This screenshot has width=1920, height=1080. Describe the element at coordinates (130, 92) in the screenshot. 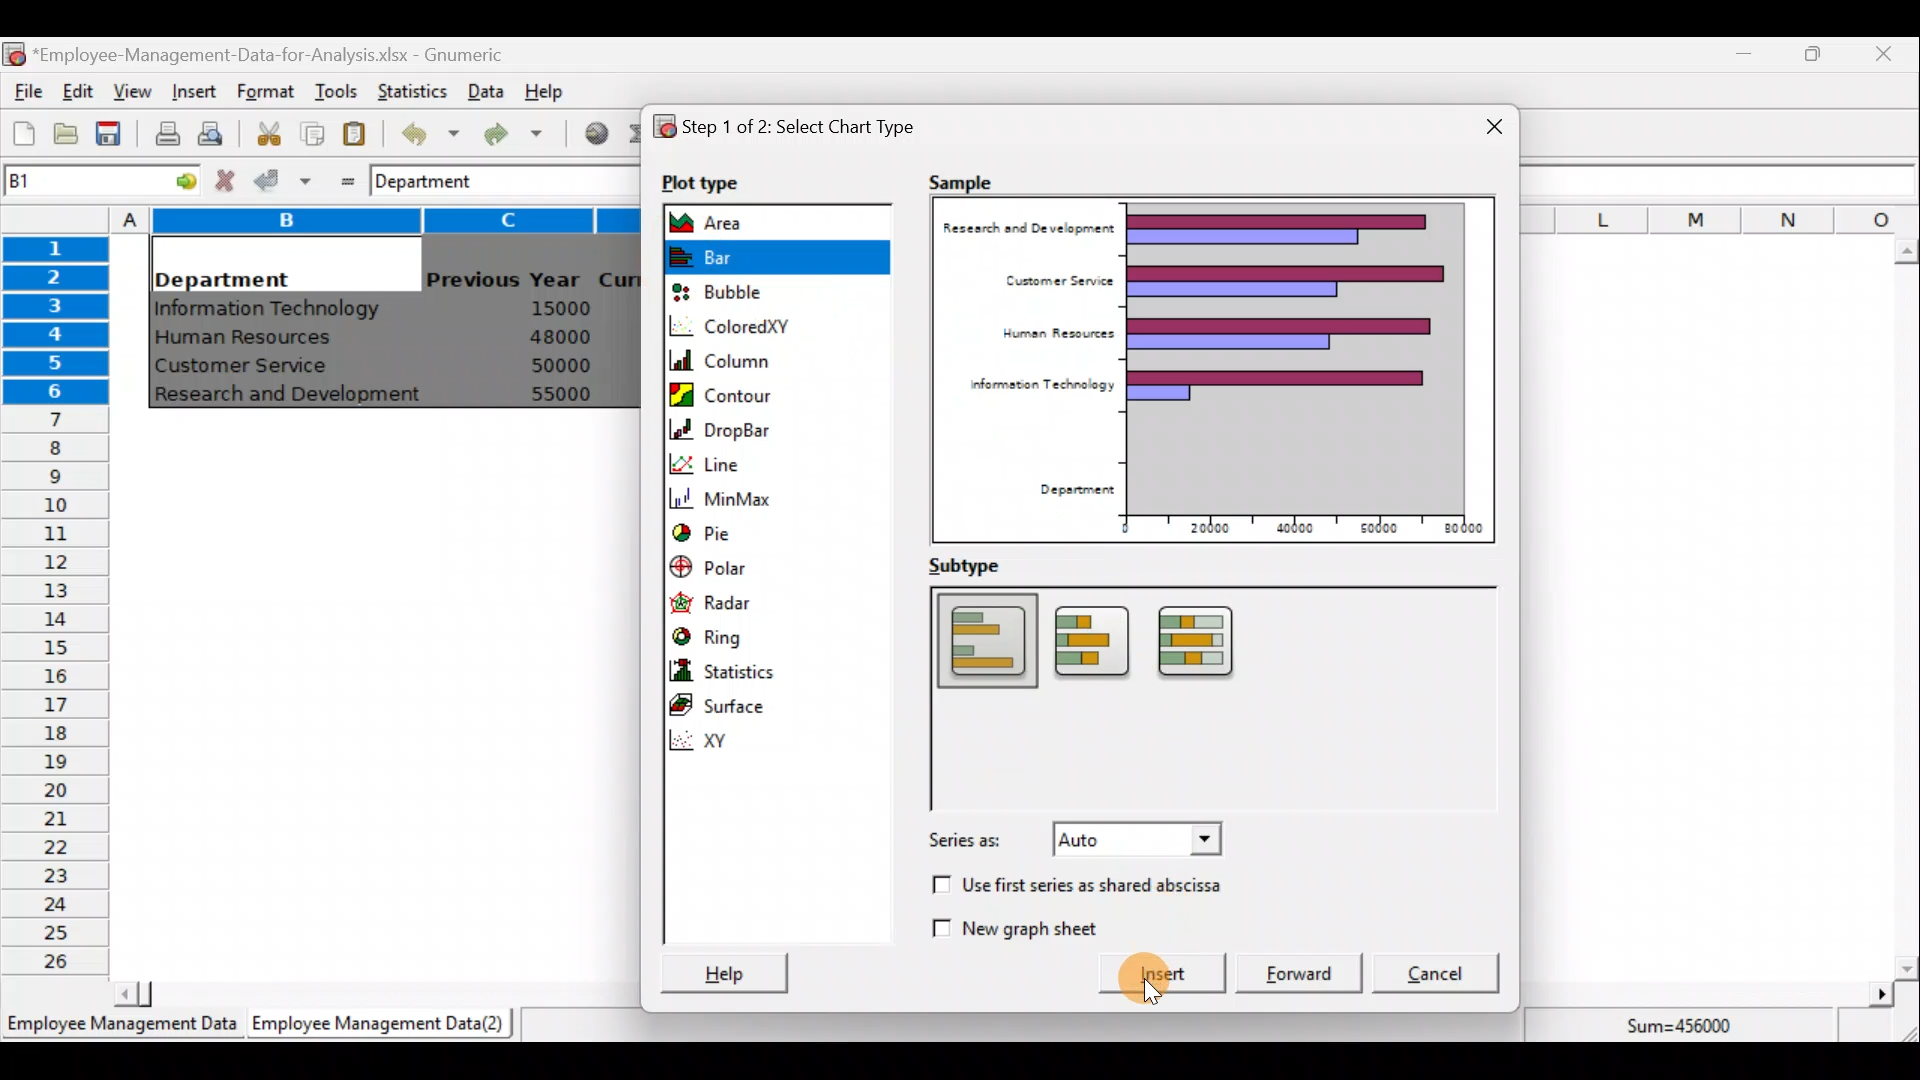

I see `View` at that location.